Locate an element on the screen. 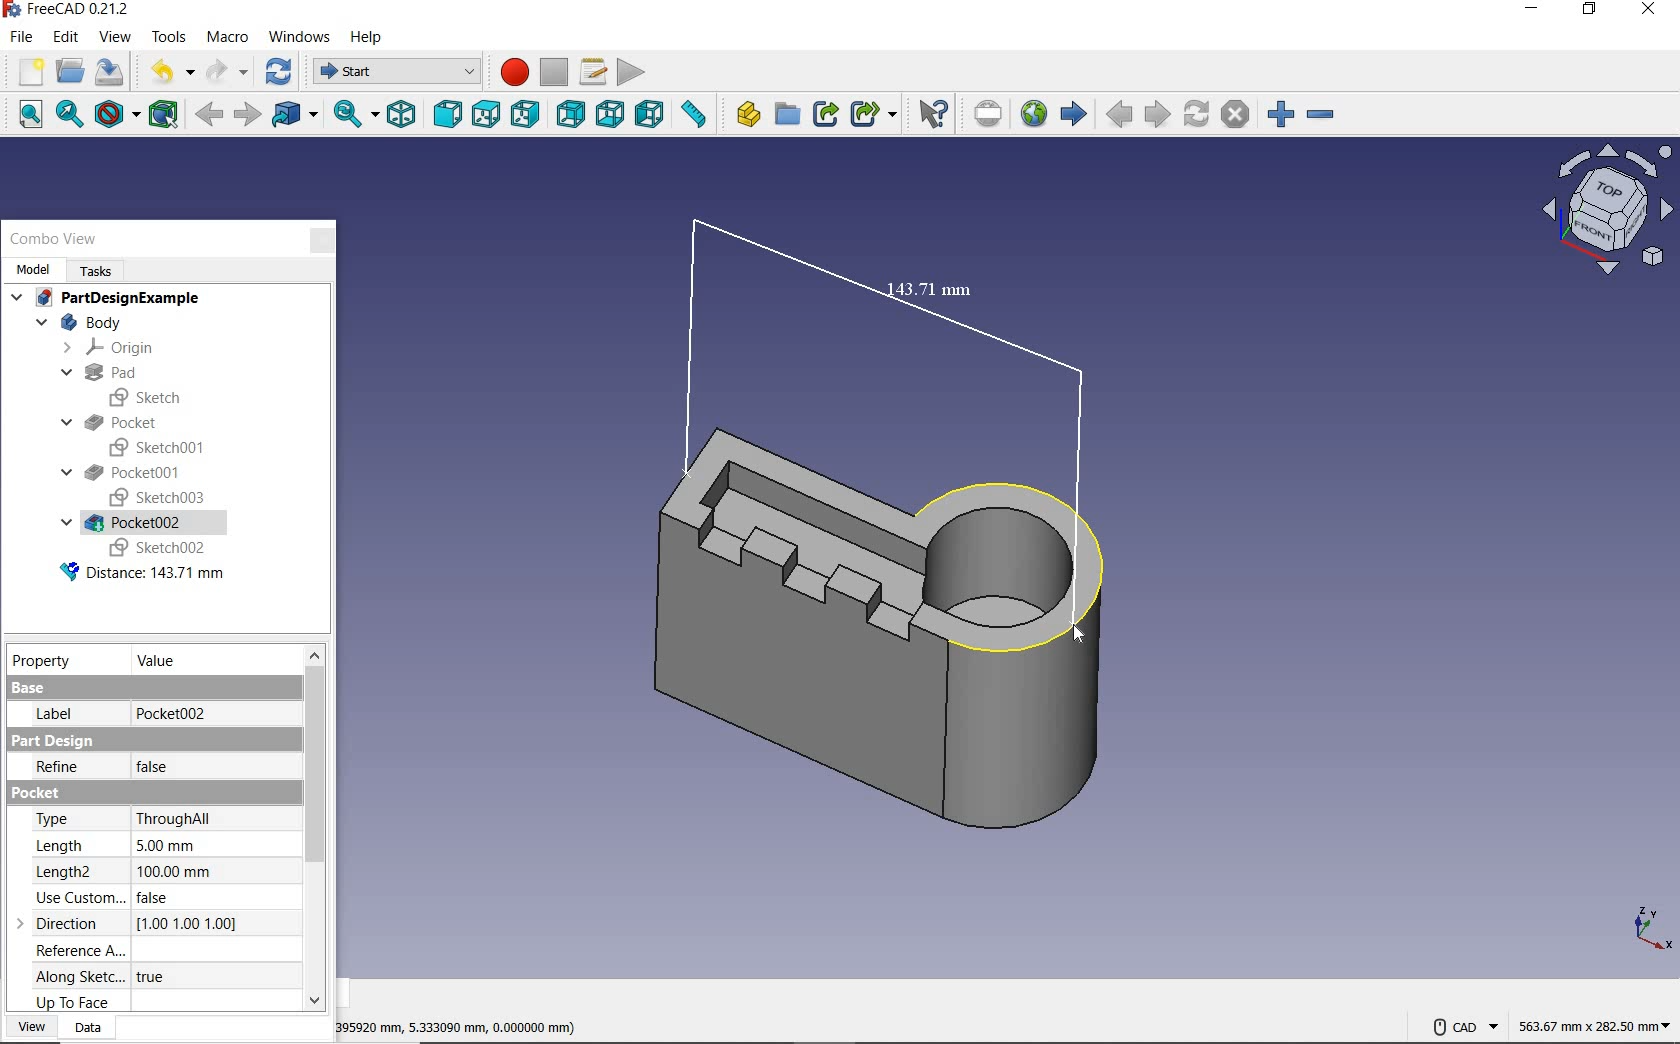 This screenshot has height=1044, width=1680. set URL is located at coordinates (988, 116).